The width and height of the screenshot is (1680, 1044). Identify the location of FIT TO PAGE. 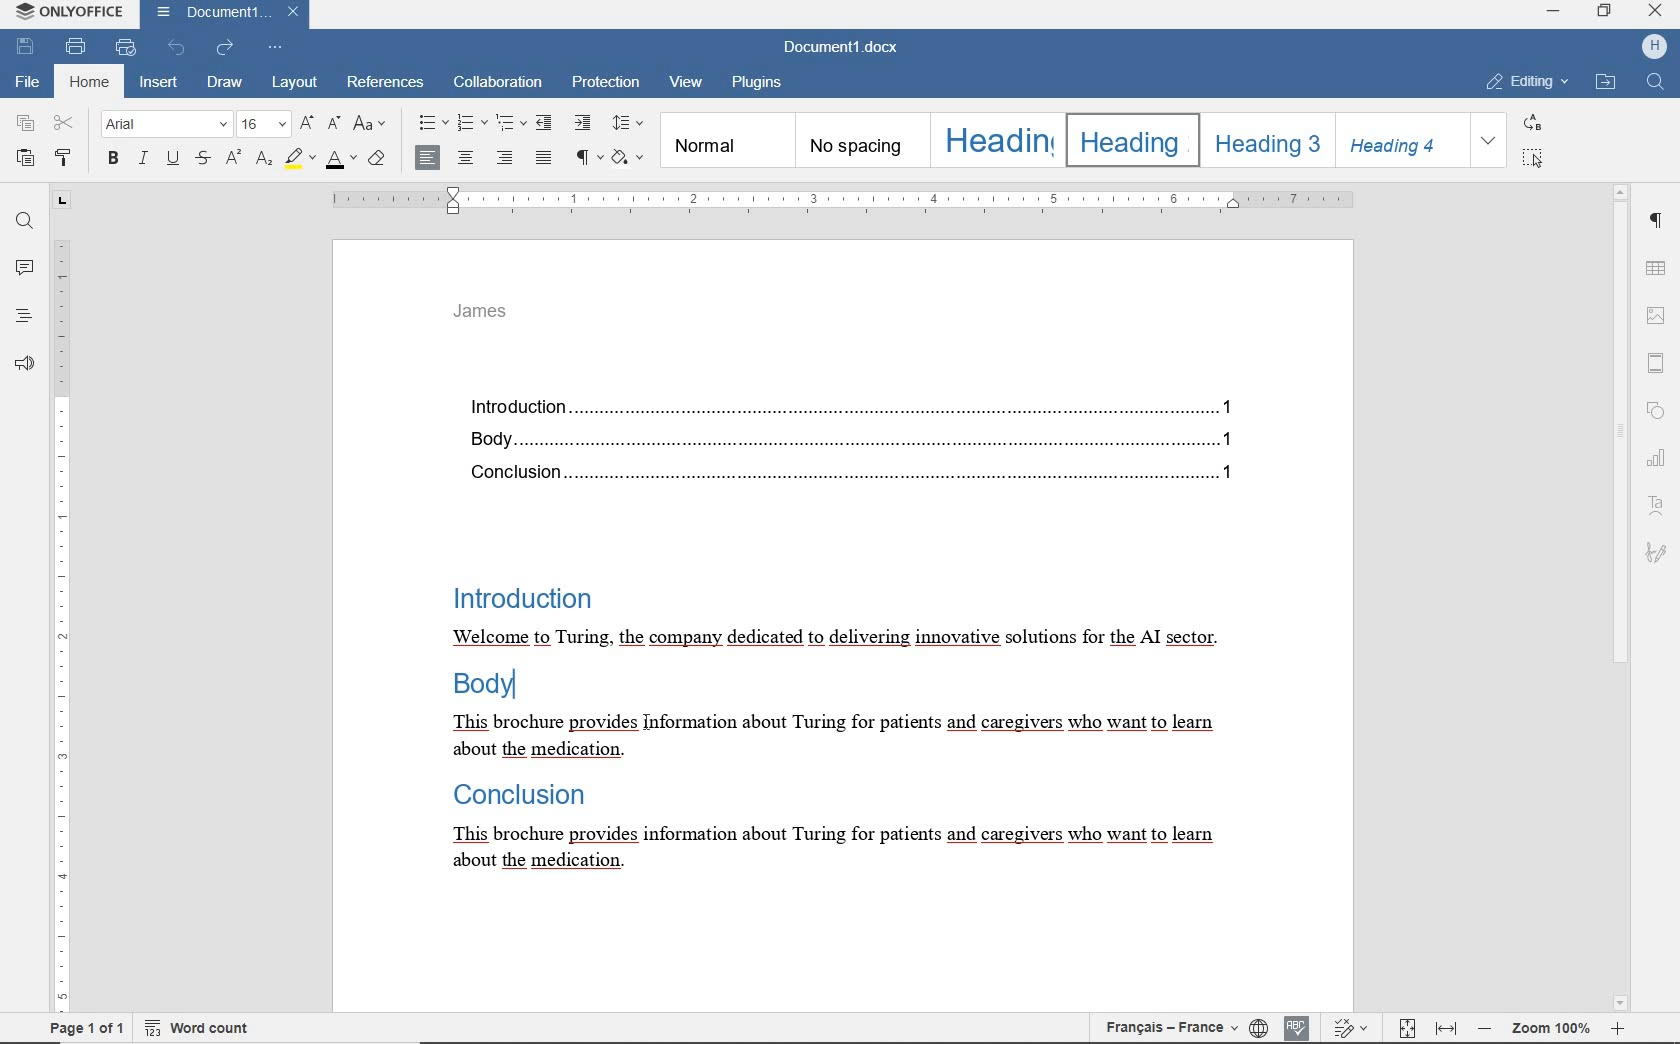
(1403, 1027).